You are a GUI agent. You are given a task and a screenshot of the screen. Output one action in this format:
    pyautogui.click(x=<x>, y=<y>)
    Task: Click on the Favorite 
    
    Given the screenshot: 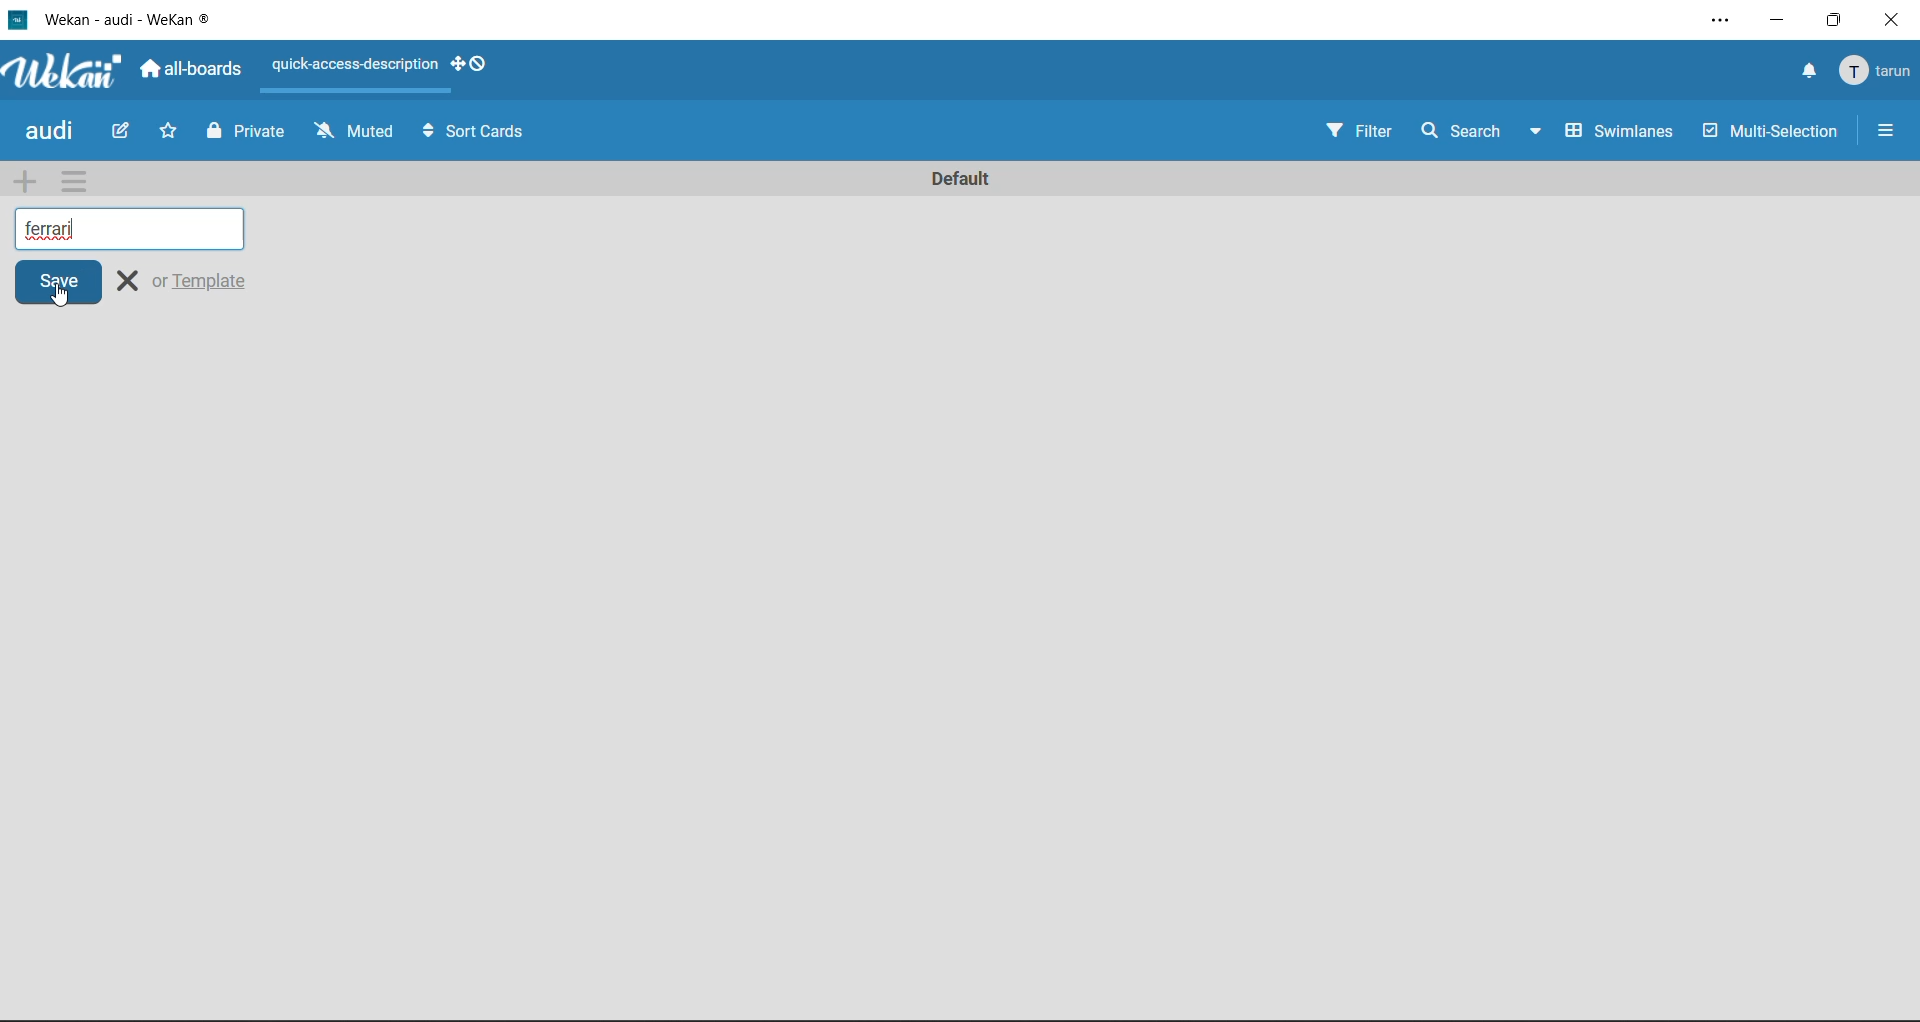 What is the action you would take?
    pyautogui.click(x=171, y=134)
    